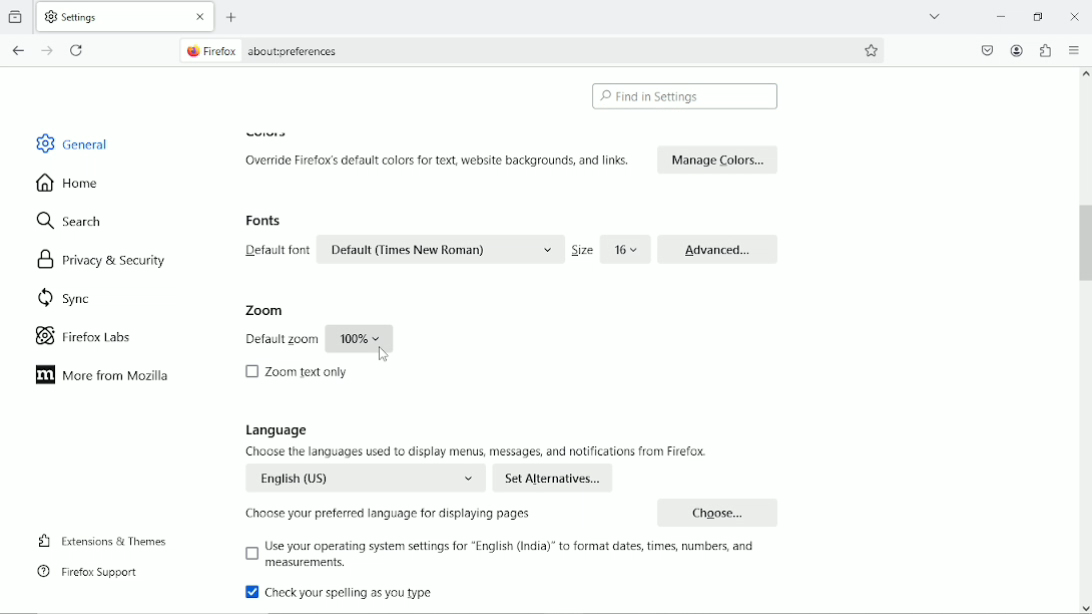  What do you see at coordinates (720, 511) in the screenshot?
I see `Choose...` at bounding box center [720, 511].